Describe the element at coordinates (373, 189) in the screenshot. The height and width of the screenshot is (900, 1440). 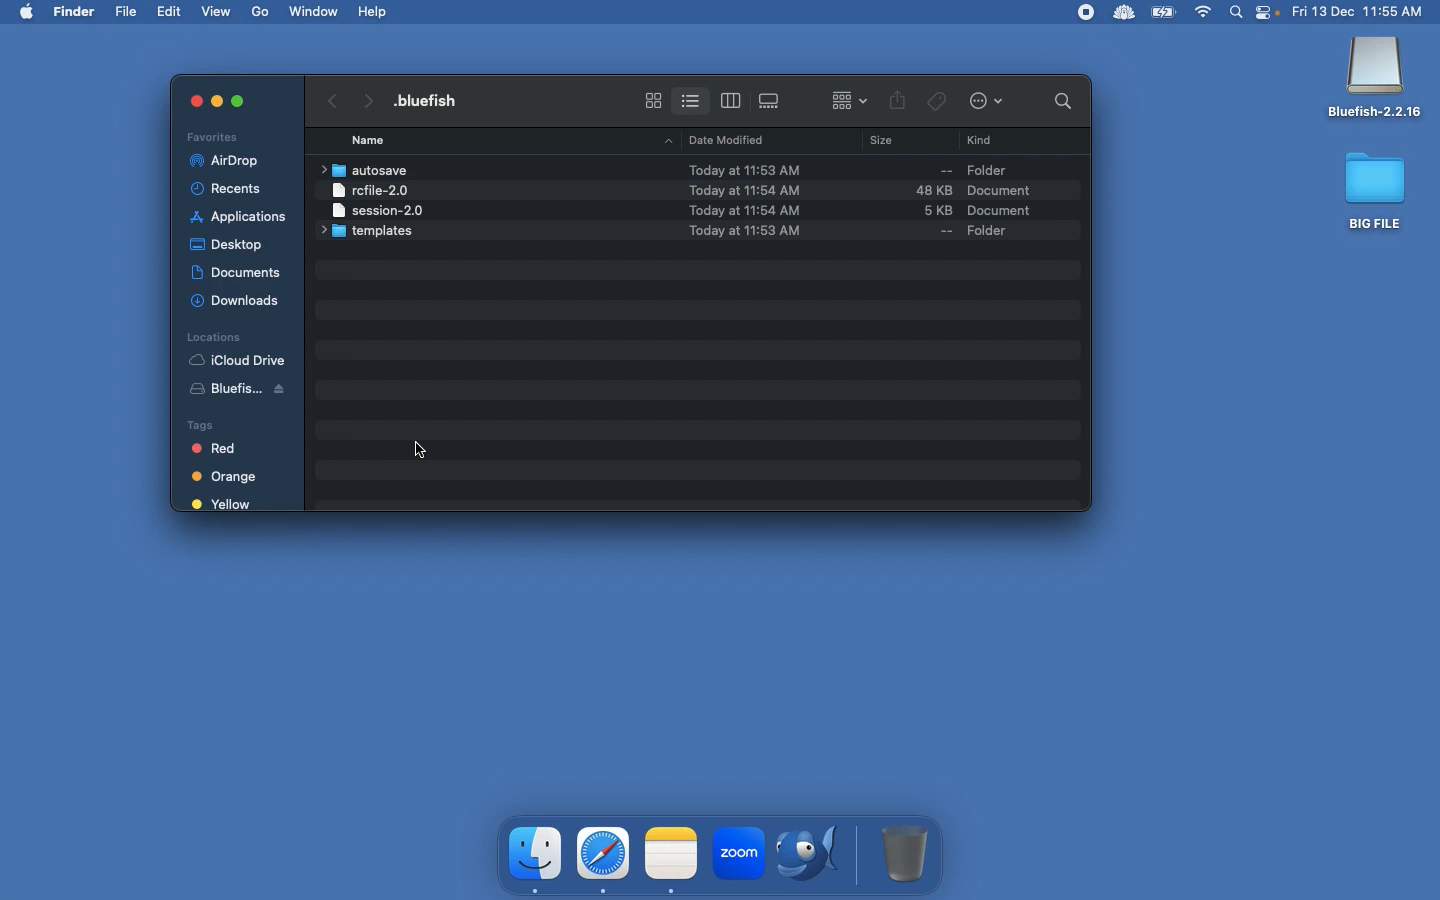
I see `rcfile-2.0` at that location.